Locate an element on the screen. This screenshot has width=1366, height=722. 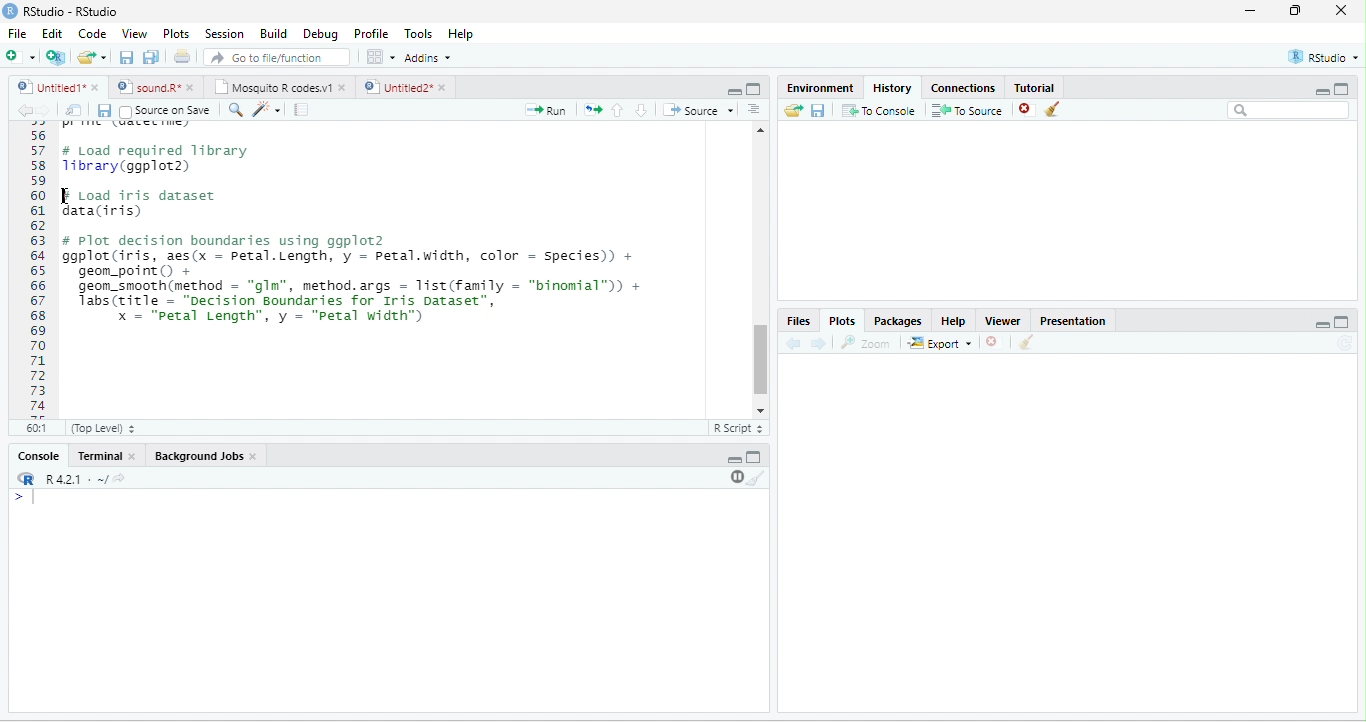
Plots is located at coordinates (843, 322).